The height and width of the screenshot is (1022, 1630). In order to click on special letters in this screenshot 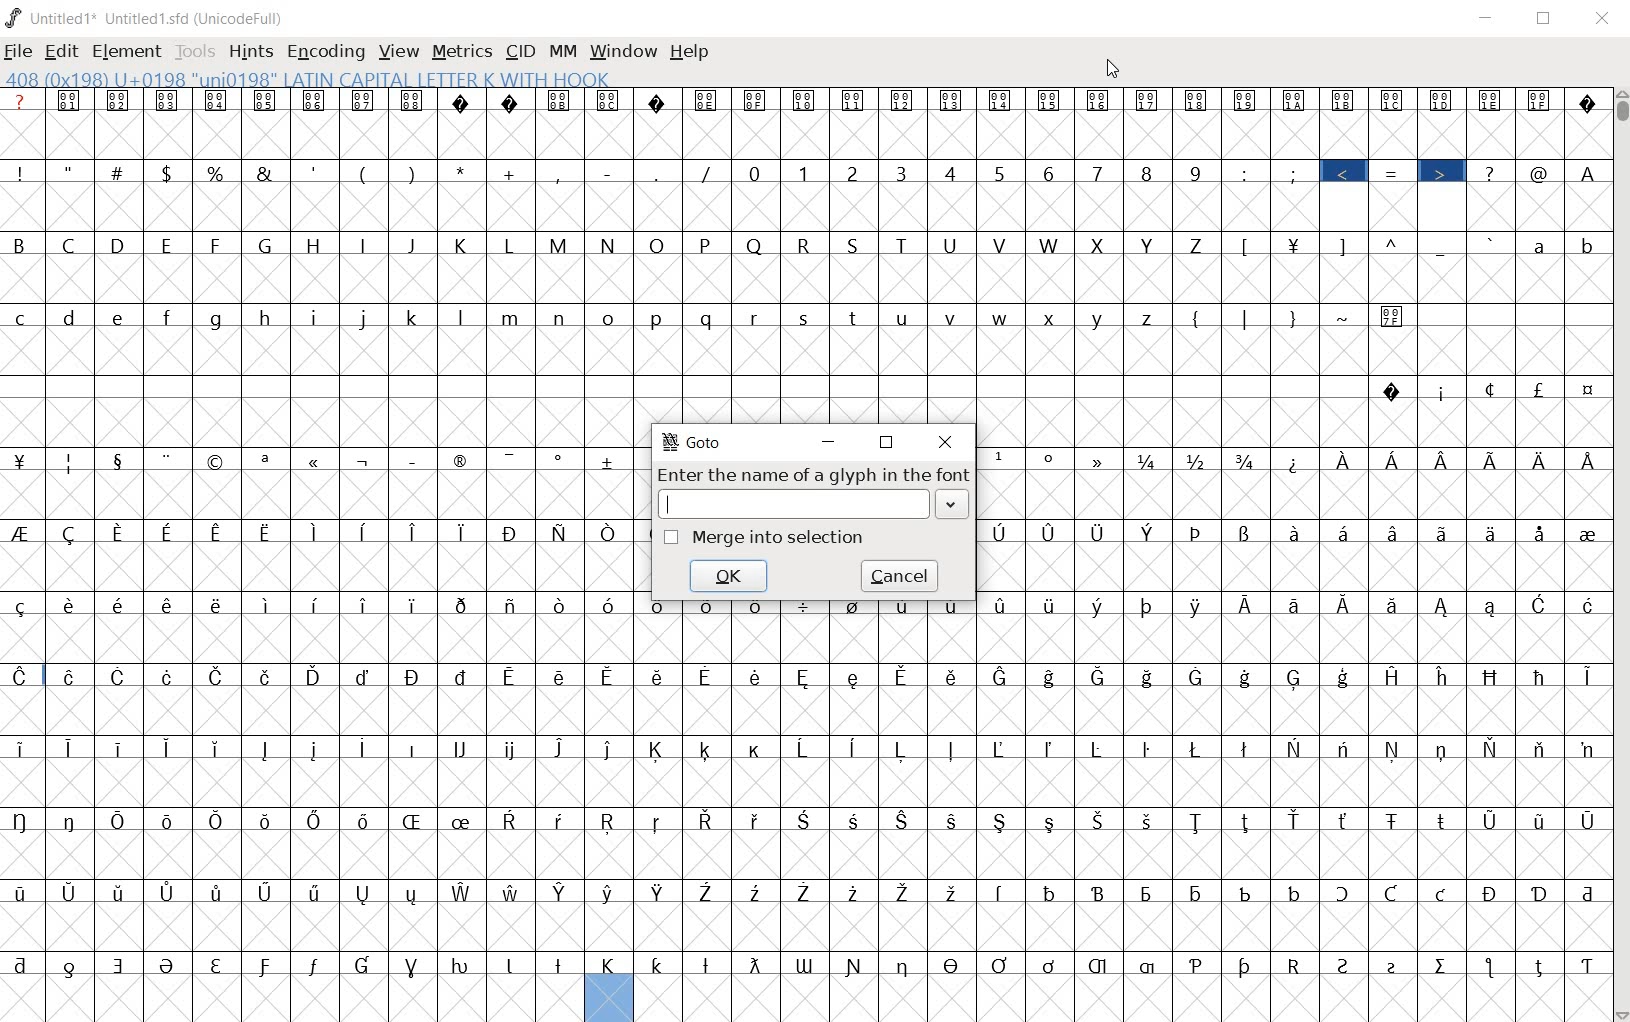, I will do `click(321, 531)`.